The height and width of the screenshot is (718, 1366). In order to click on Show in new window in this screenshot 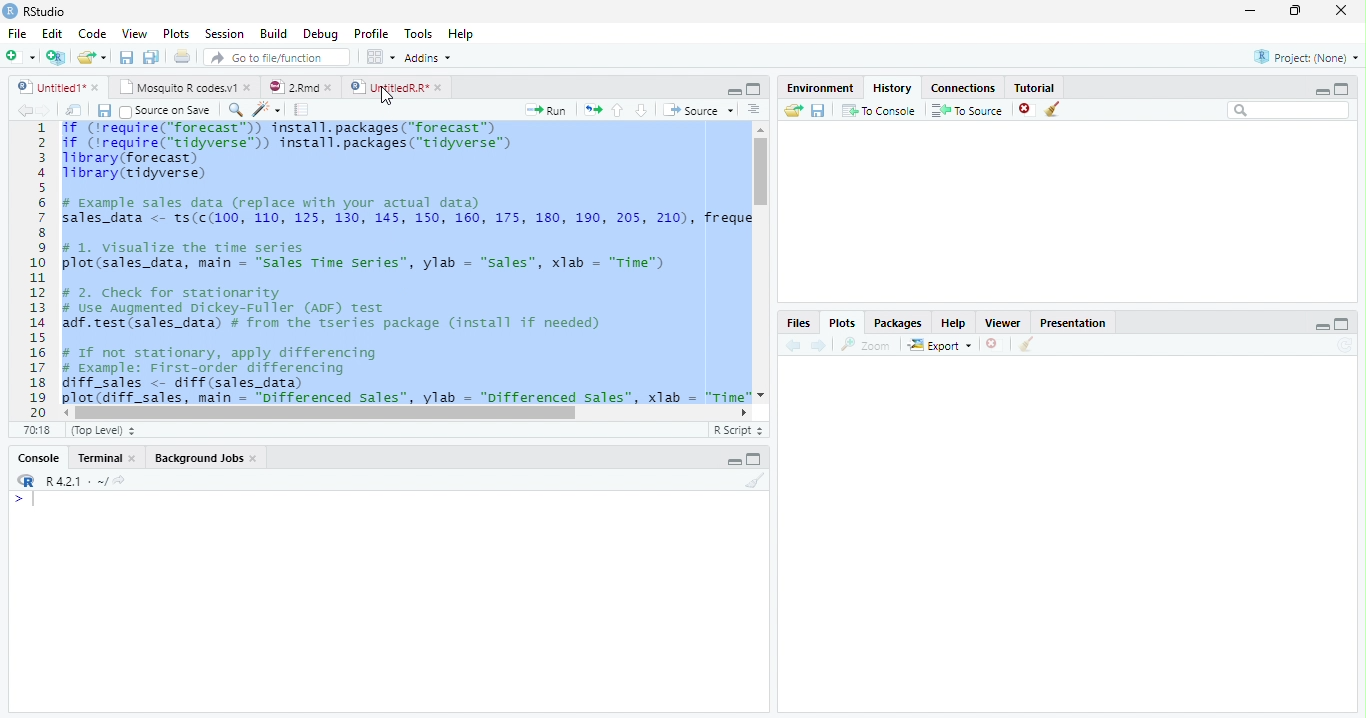, I will do `click(74, 110)`.